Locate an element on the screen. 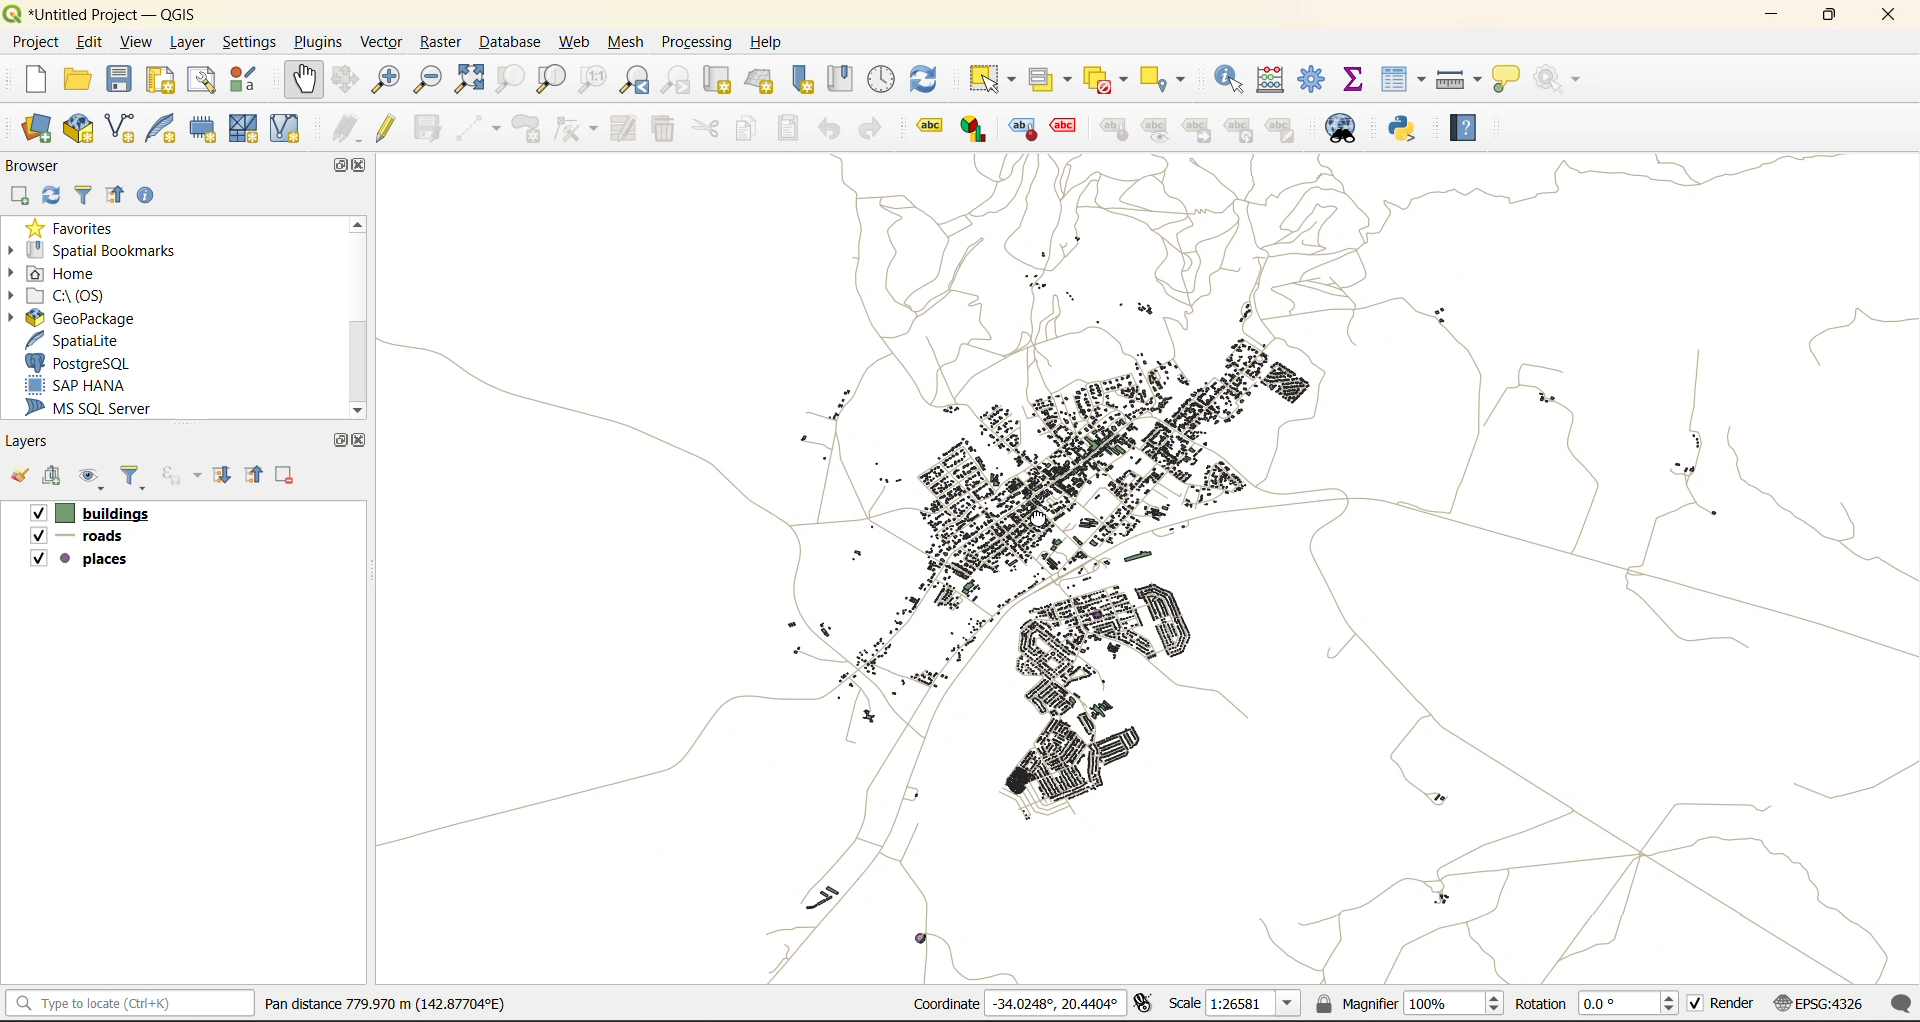 This screenshot has width=1920, height=1022. pan map is located at coordinates (299, 77).